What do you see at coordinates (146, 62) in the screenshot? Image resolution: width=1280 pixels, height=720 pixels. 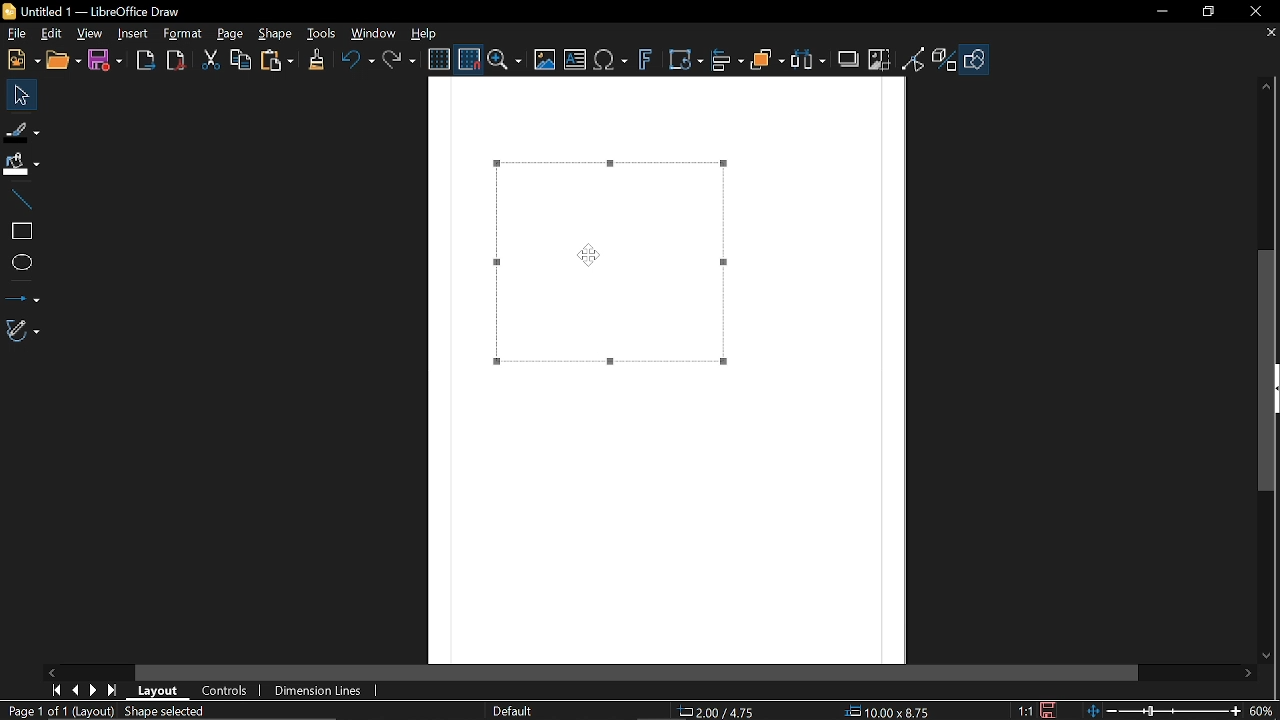 I see `Export` at bounding box center [146, 62].